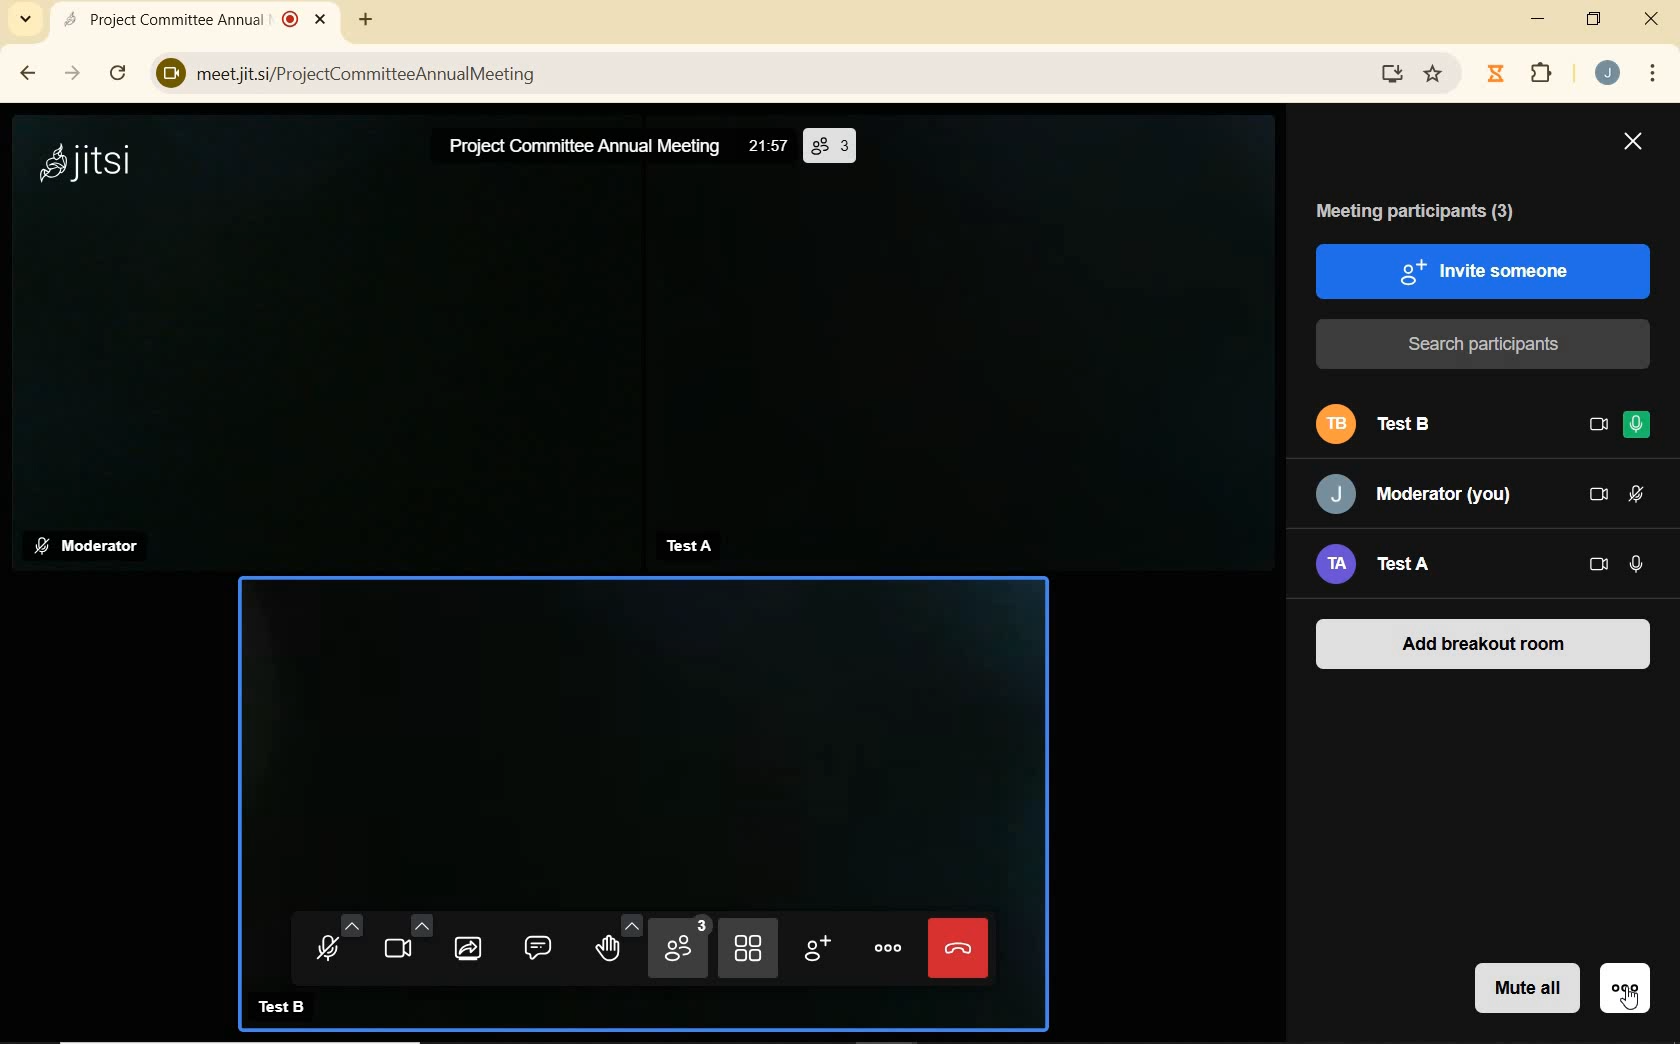 Image resolution: width=1680 pixels, height=1044 pixels. What do you see at coordinates (364, 19) in the screenshot?
I see `ADD NEW TAB` at bounding box center [364, 19].